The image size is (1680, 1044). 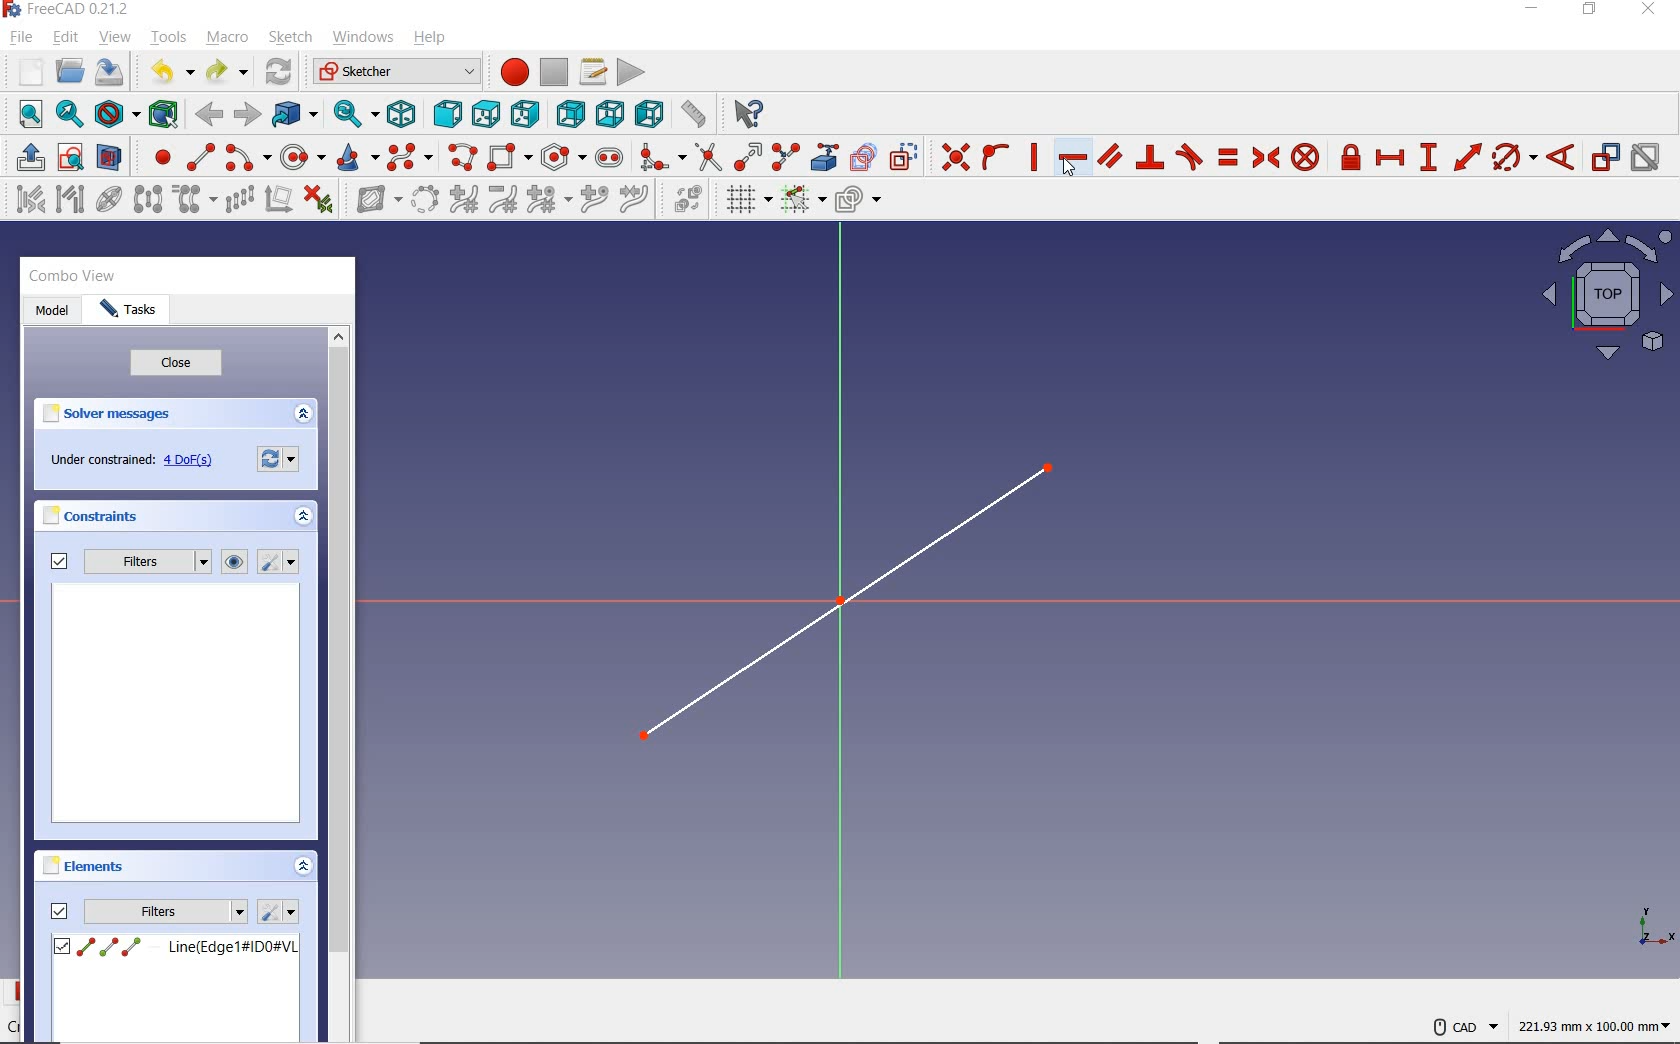 What do you see at coordinates (170, 75) in the screenshot?
I see `UNDO` at bounding box center [170, 75].